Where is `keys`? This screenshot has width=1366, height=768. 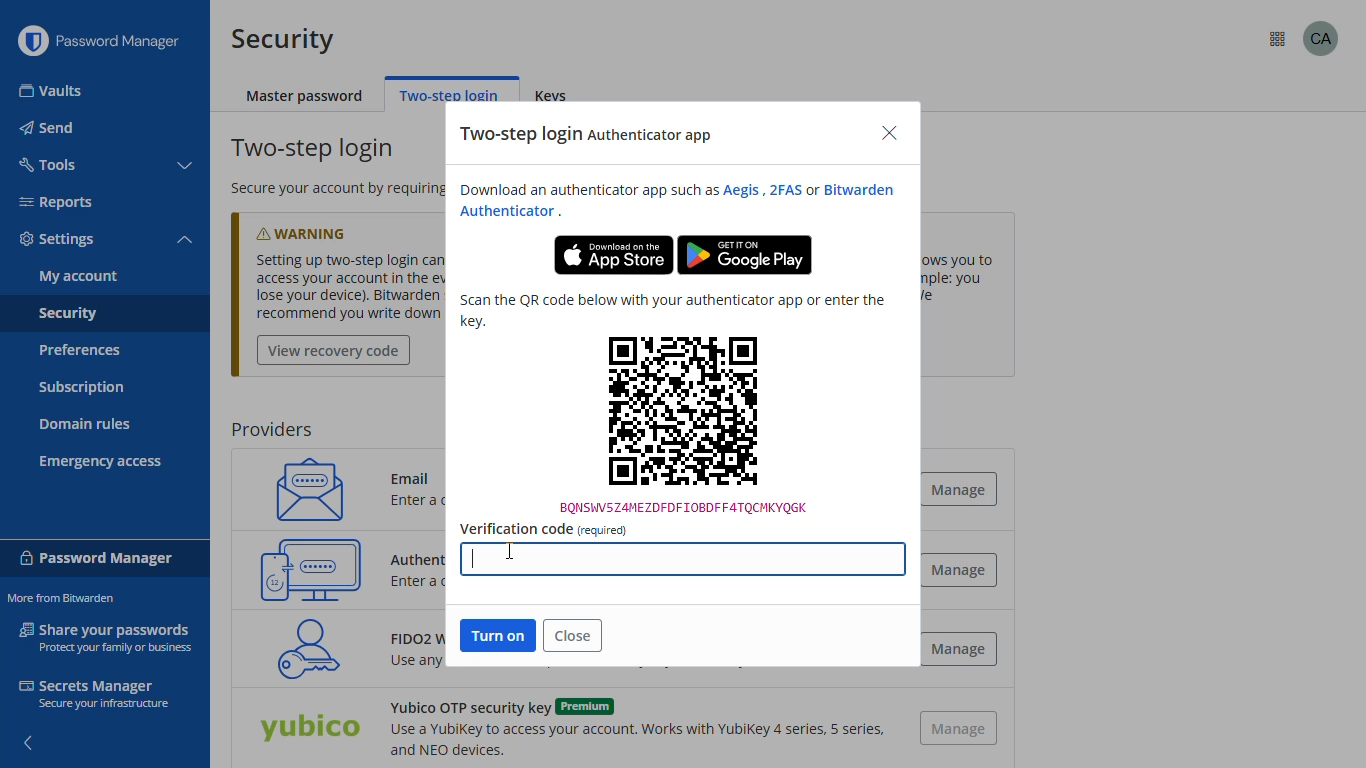 keys is located at coordinates (557, 97).